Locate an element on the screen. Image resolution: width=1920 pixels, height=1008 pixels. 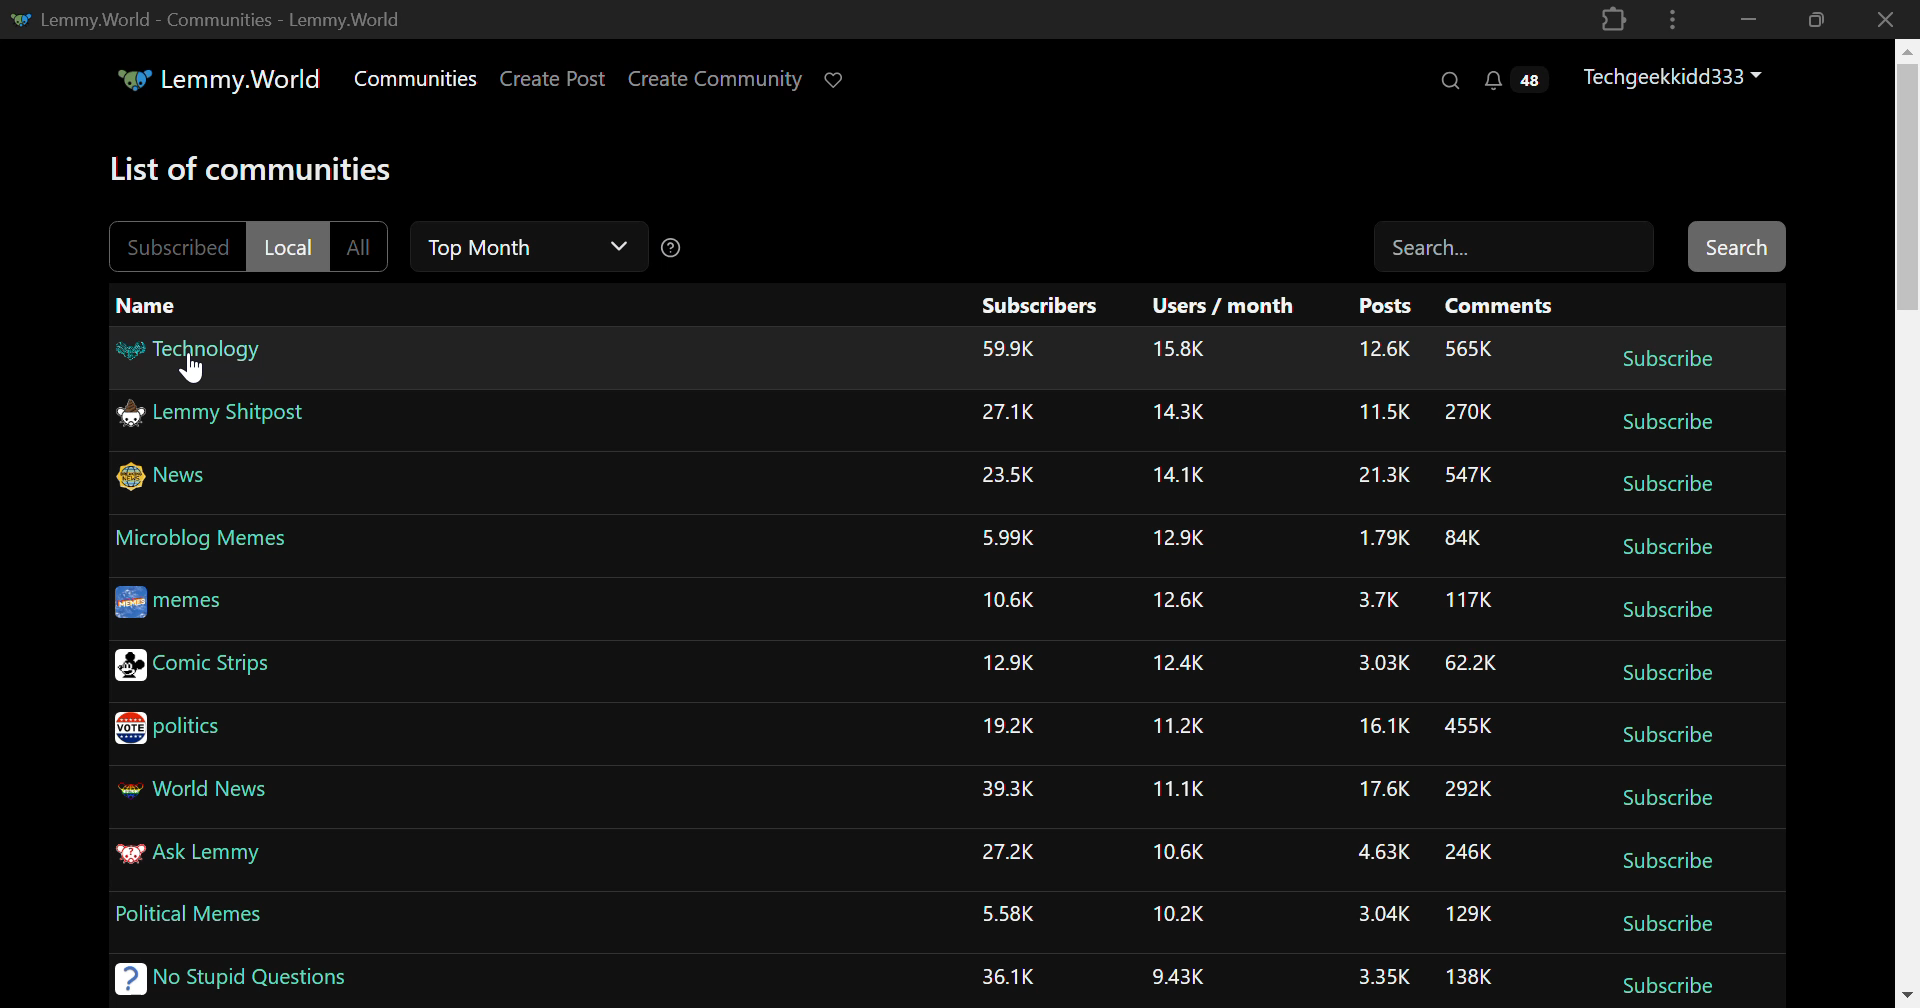
Search is located at coordinates (1514, 243).